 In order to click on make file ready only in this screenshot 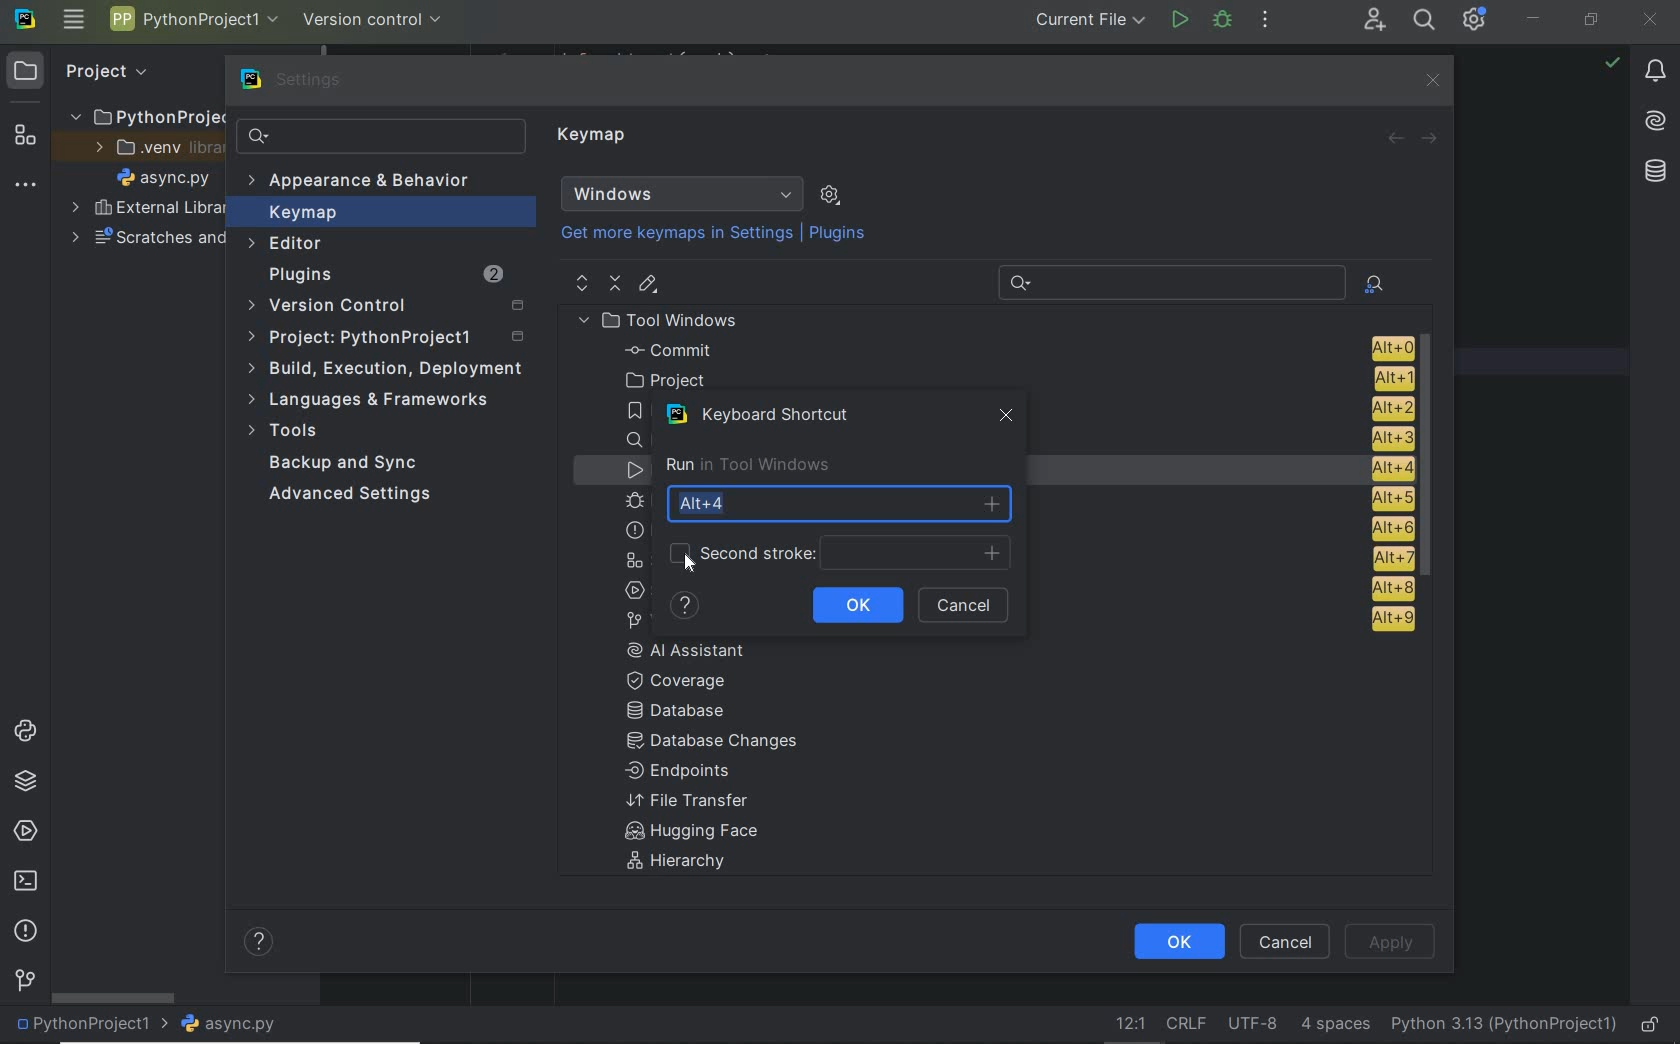, I will do `click(1650, 1026)`.